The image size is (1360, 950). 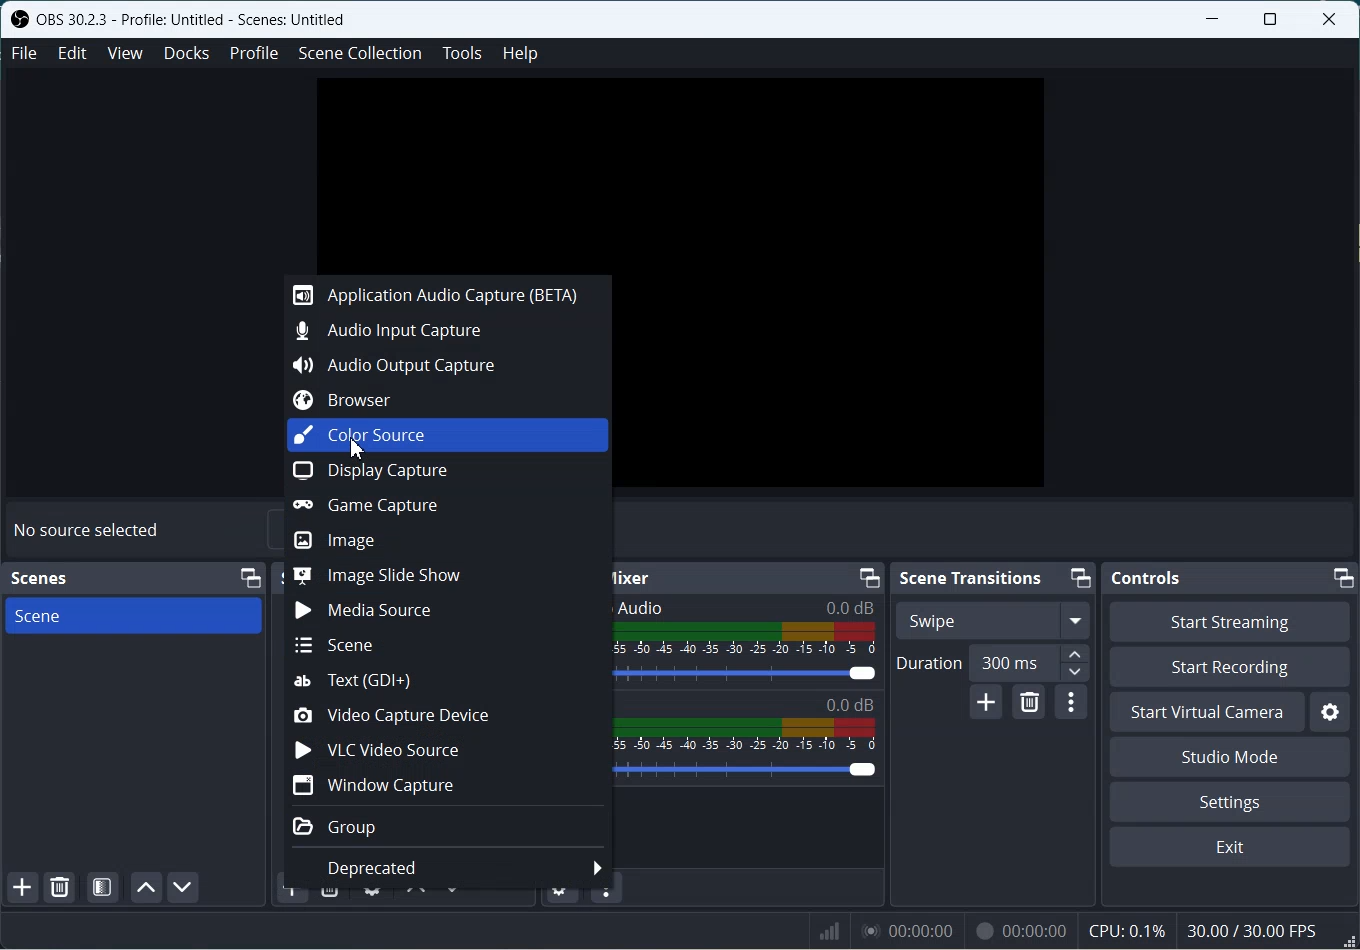 What do you see at coordinates (447, 470) in the screenshot?
I see `Display Capture` at bounding box center [447, 470].